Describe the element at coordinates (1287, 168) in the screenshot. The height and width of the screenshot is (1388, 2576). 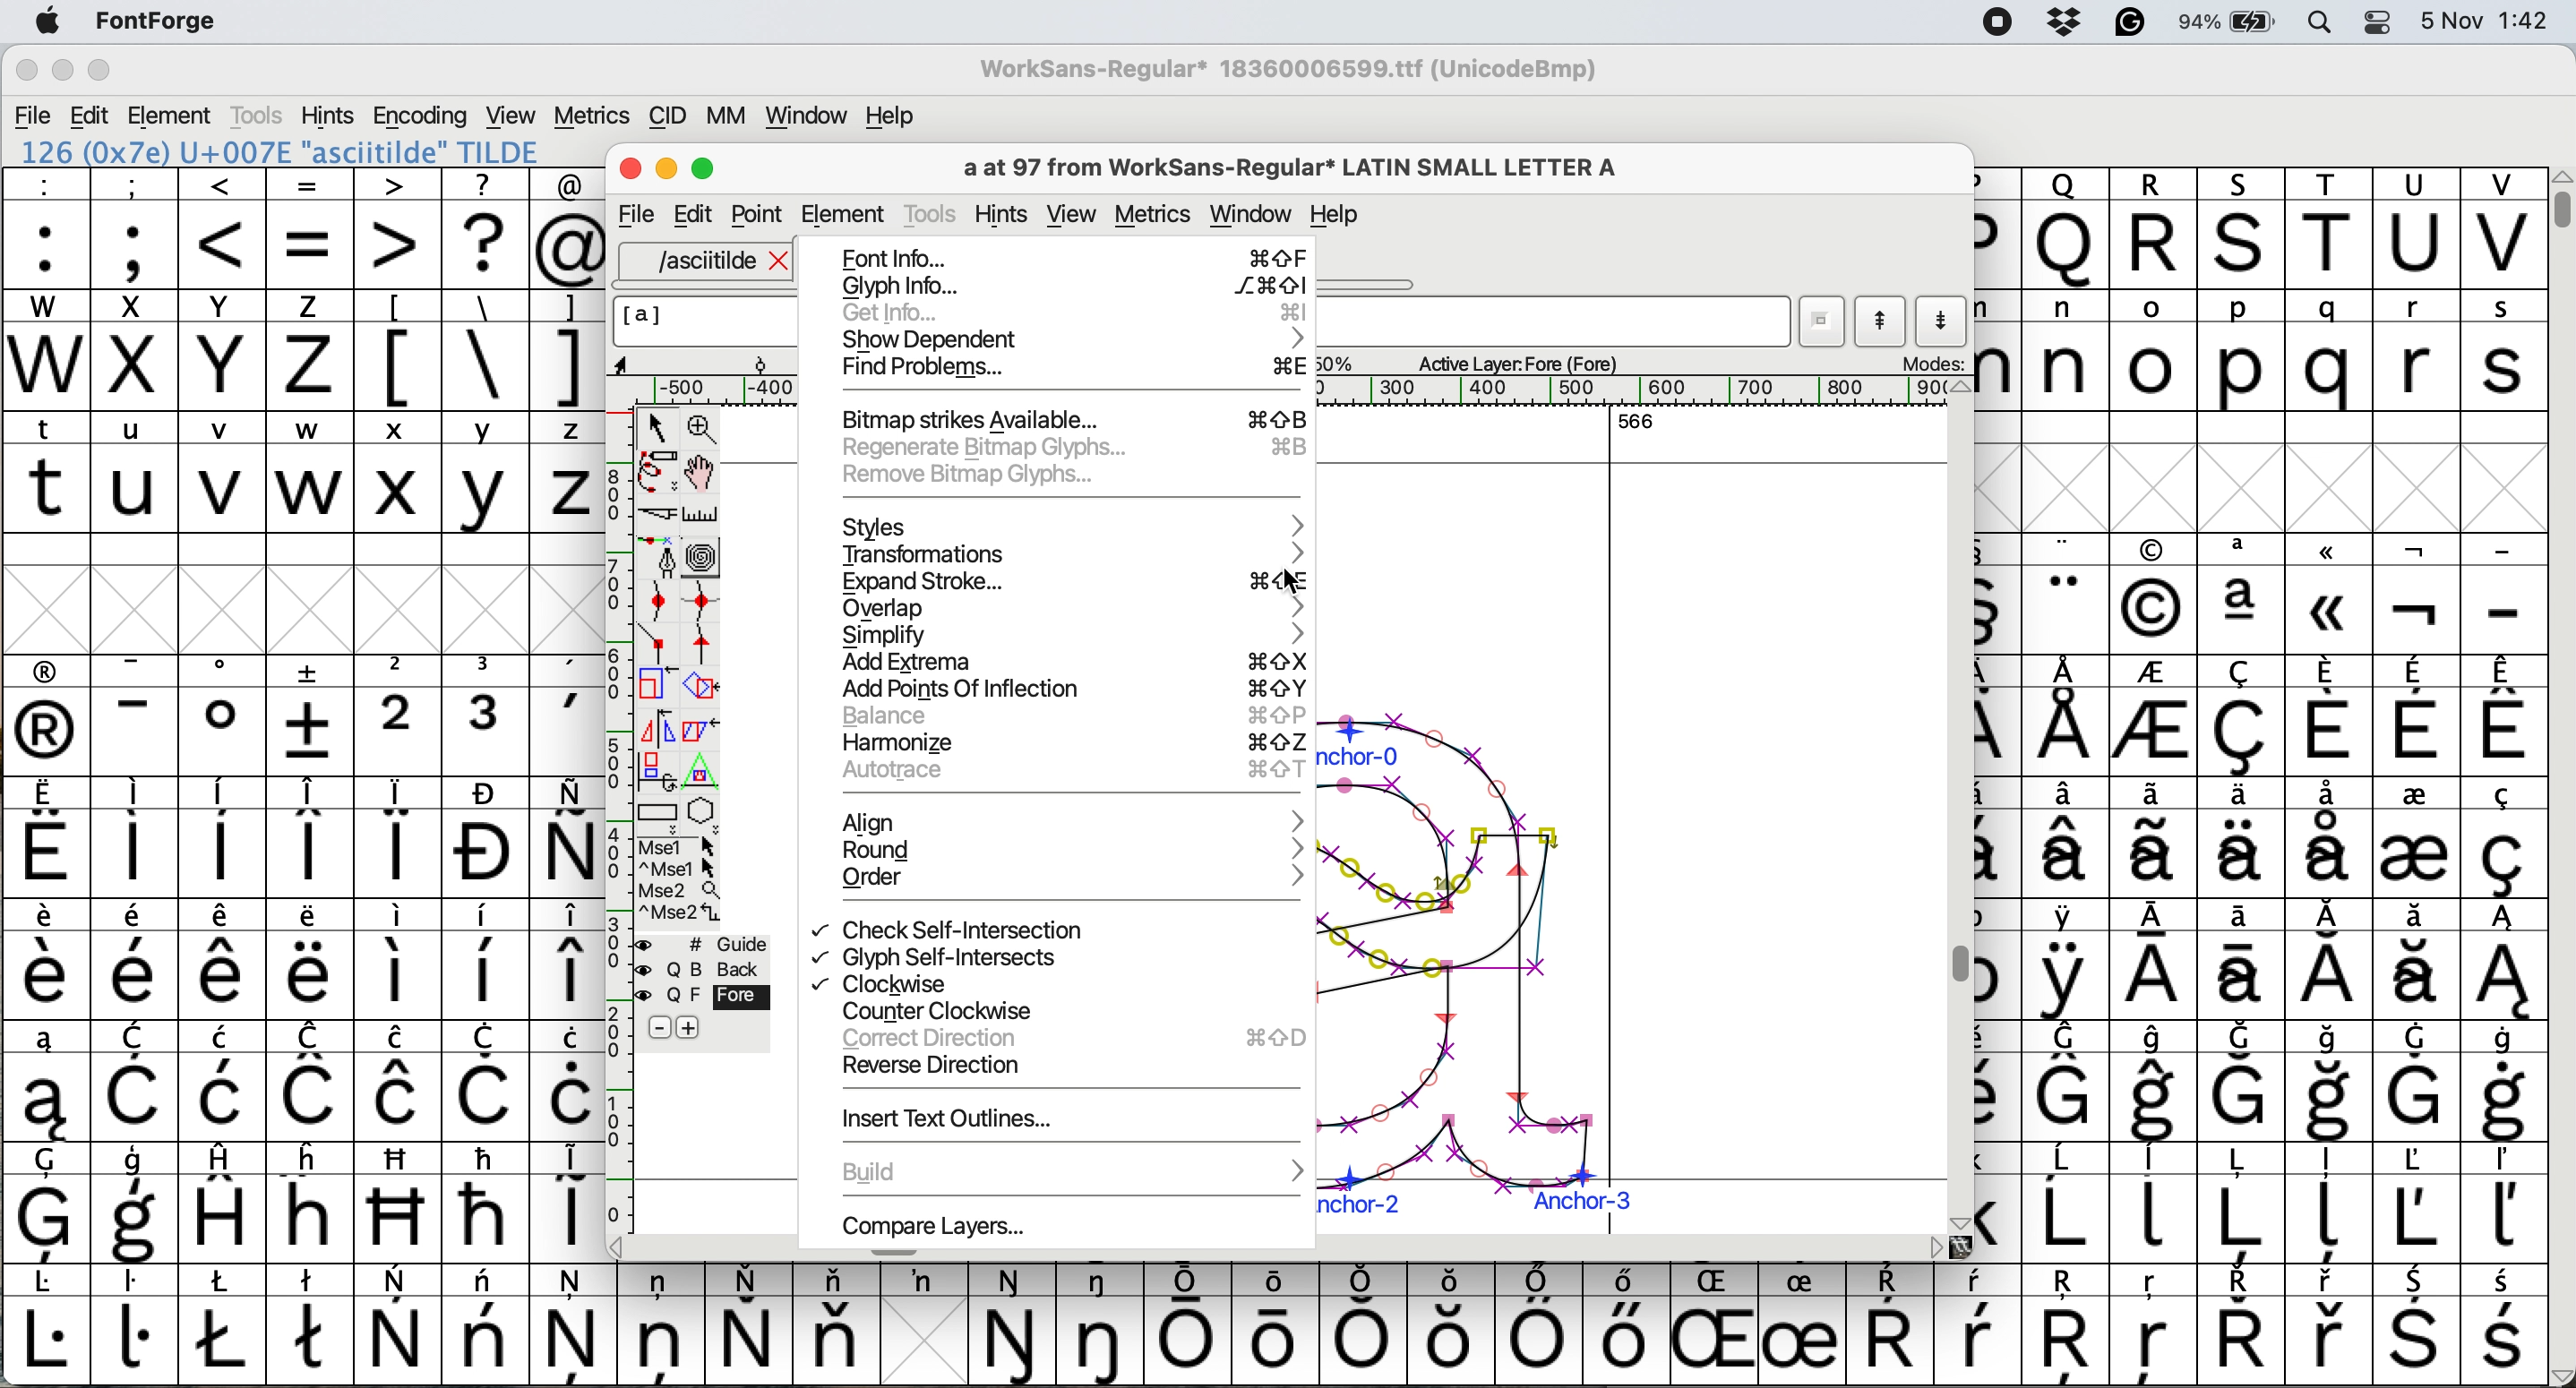
I see `glyph name` at that location.